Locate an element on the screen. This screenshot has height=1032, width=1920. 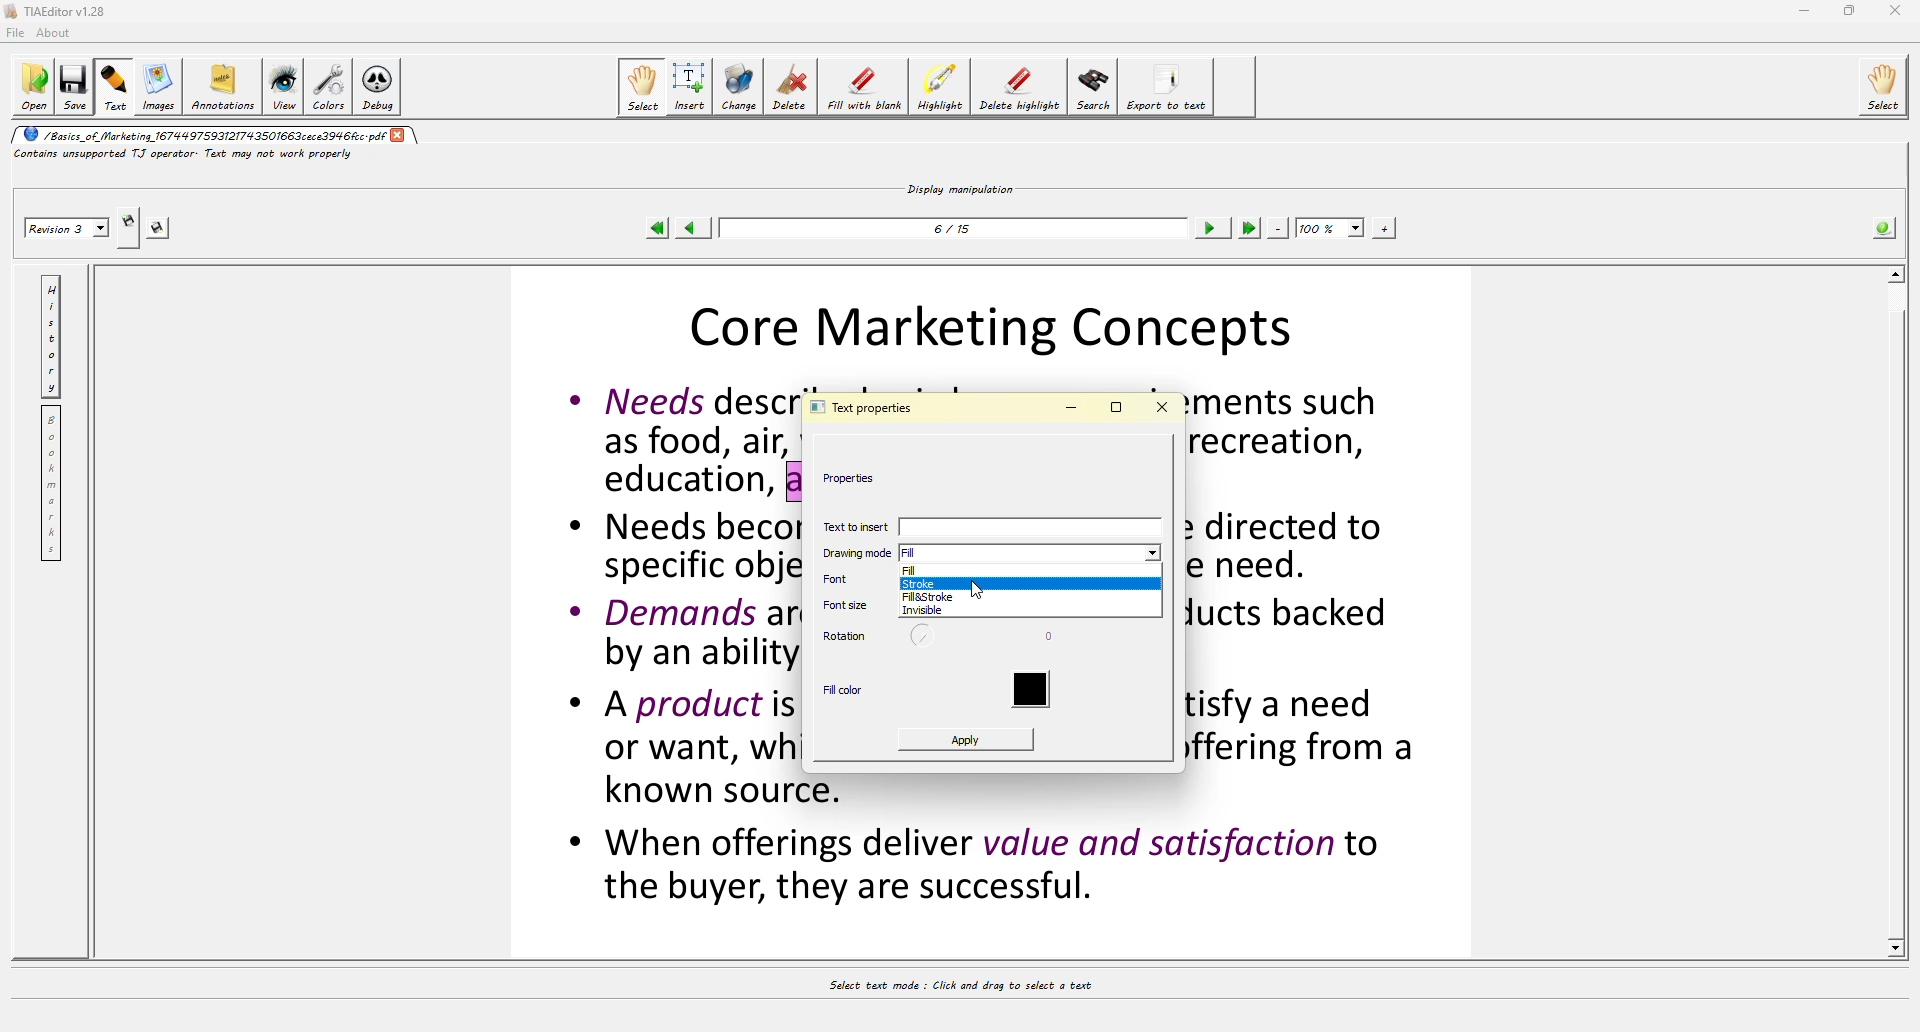
file is located at coordinates (14, 35).